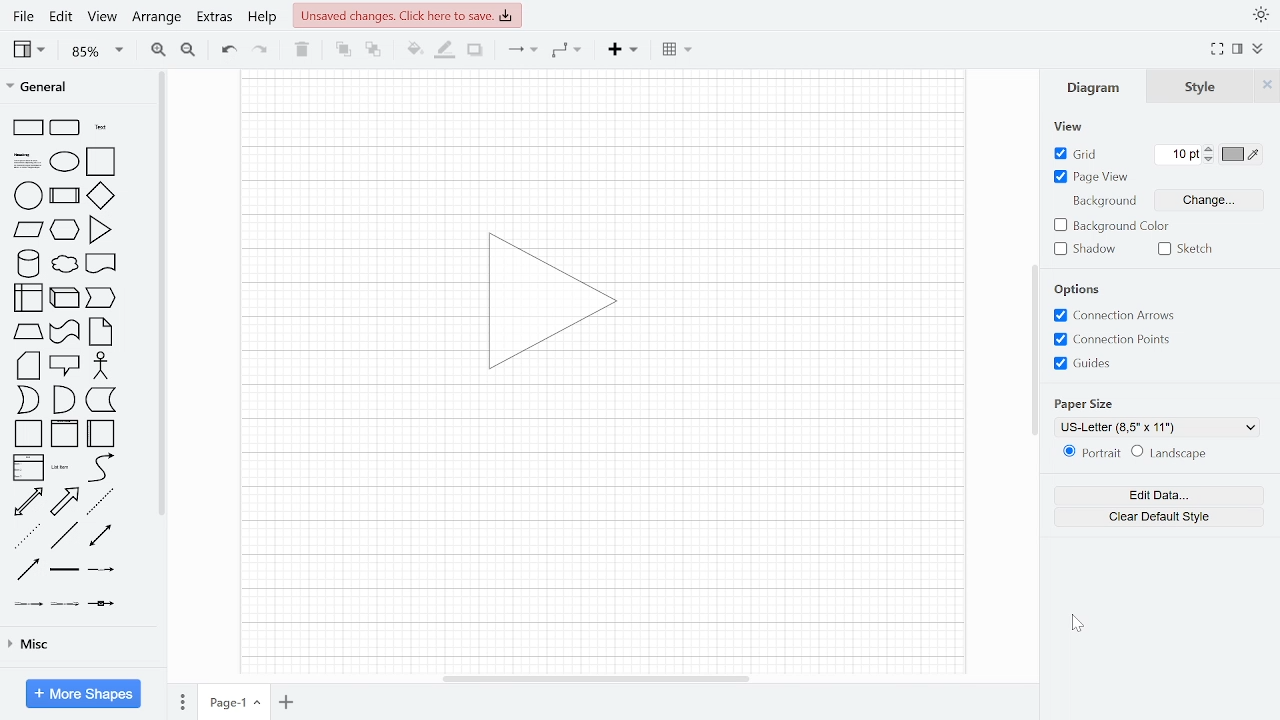  I want to click on Or, so click(28, 400).